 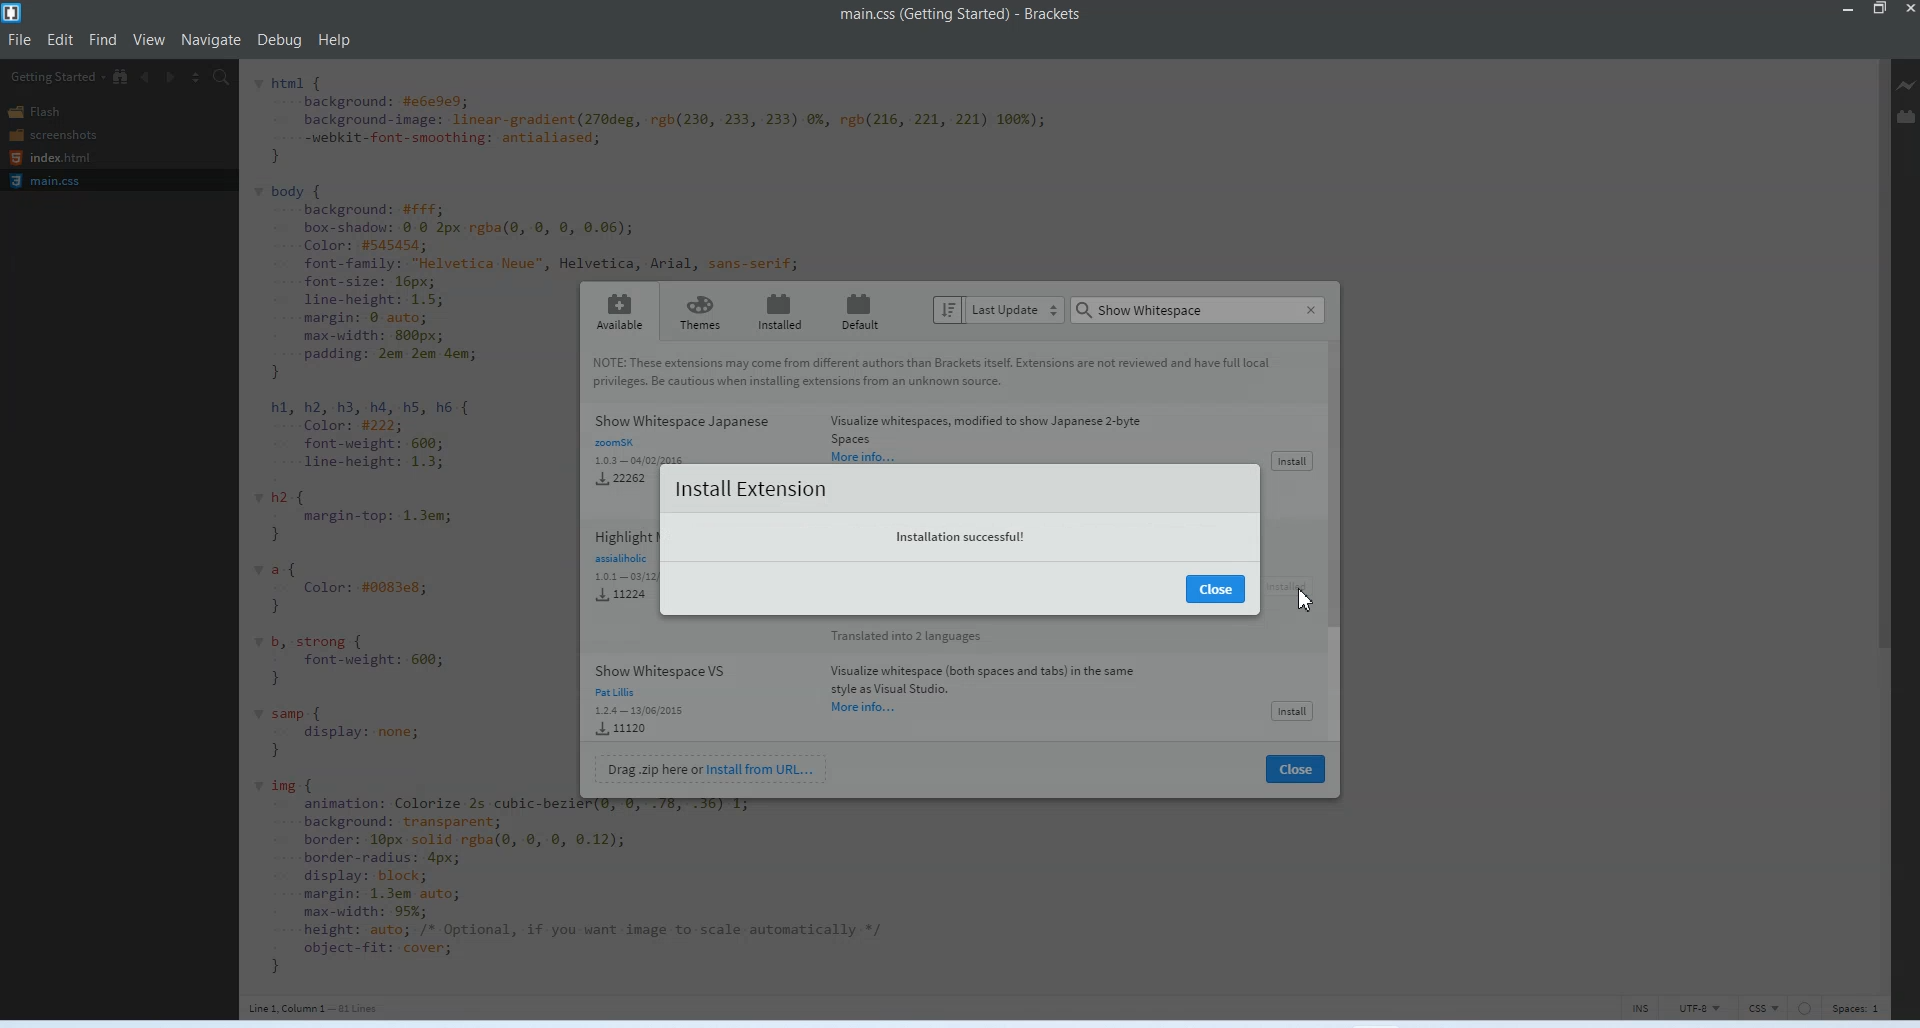 What do you see at coordinates (1849, 10) in the screenshot?
I see `Minimize` at bounding box center [1849, 10].